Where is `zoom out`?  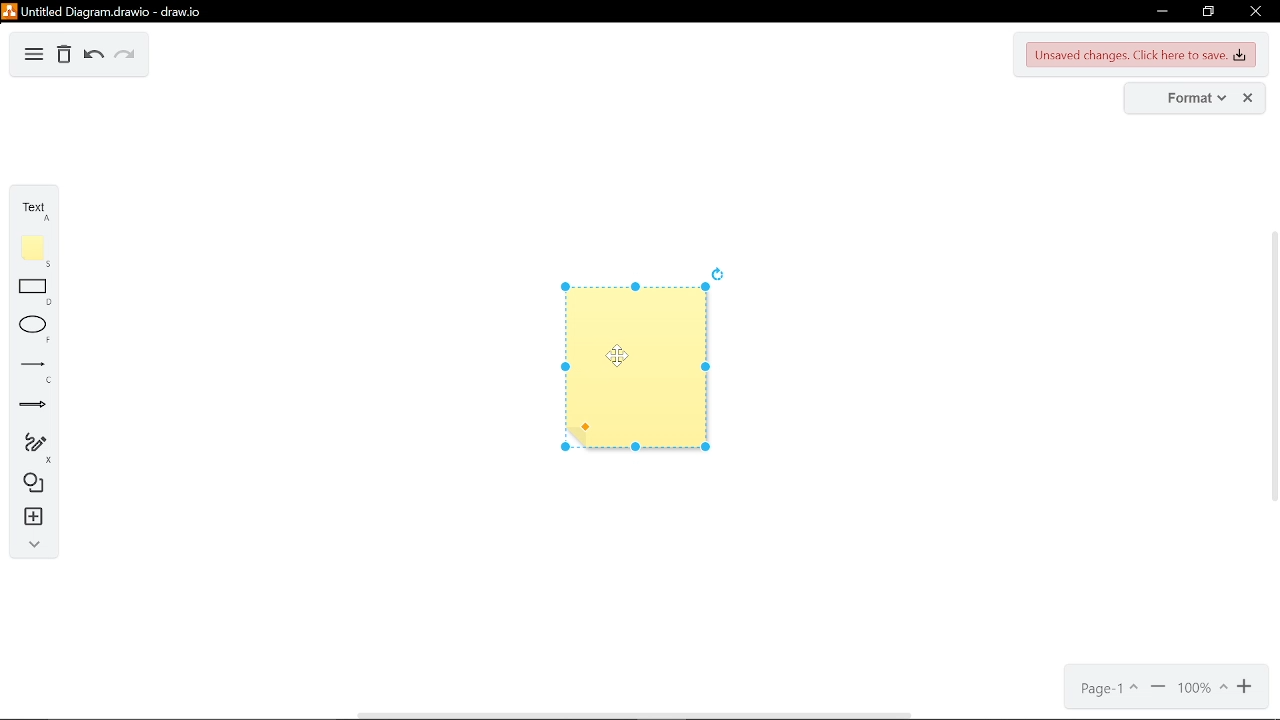 zoom out is located at coordinates (1159, 691).